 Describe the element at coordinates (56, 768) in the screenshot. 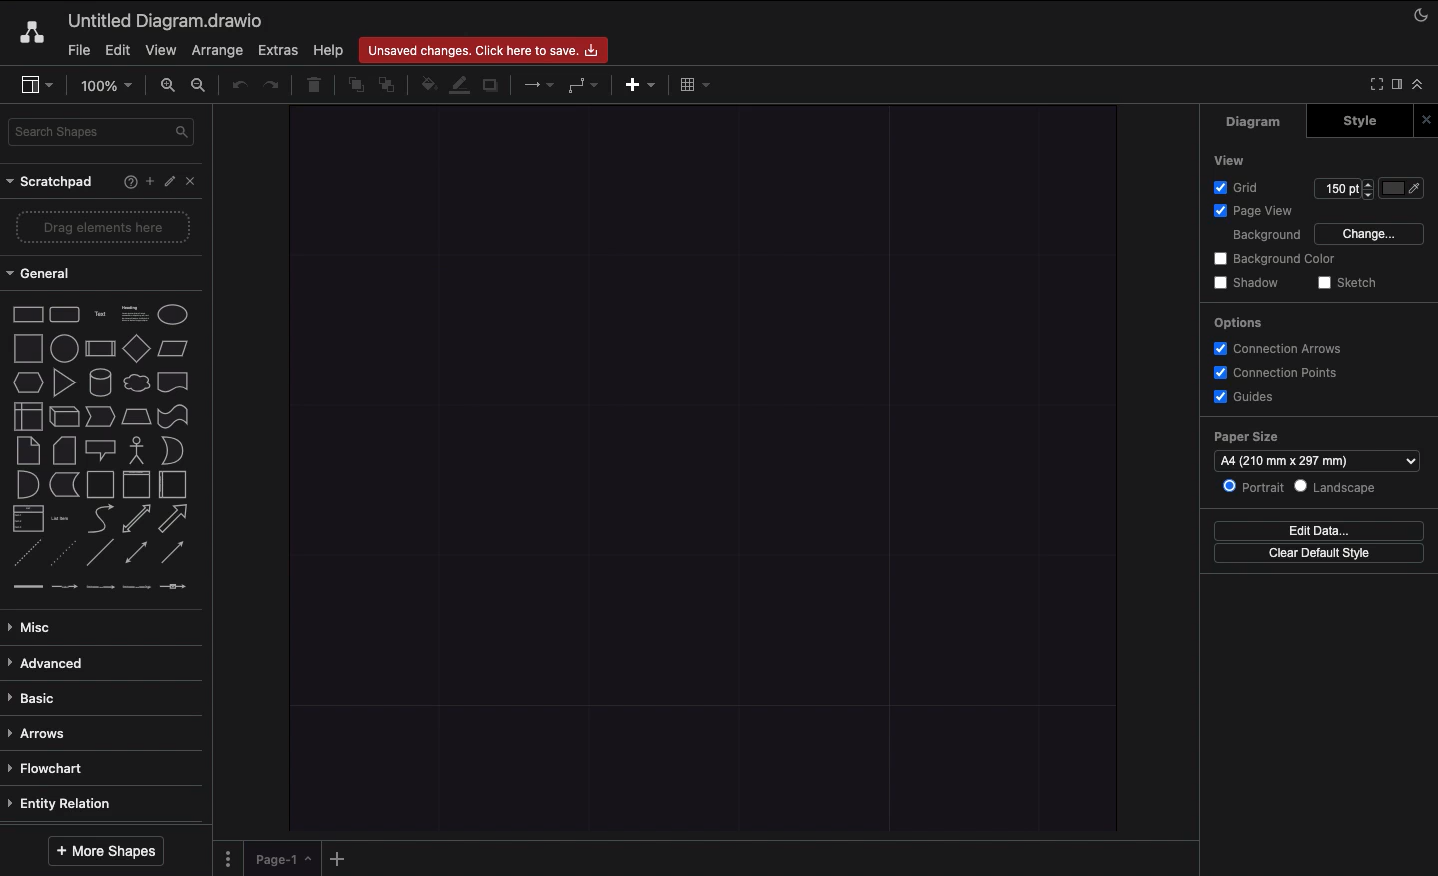

I see `Flowchart` at that location.